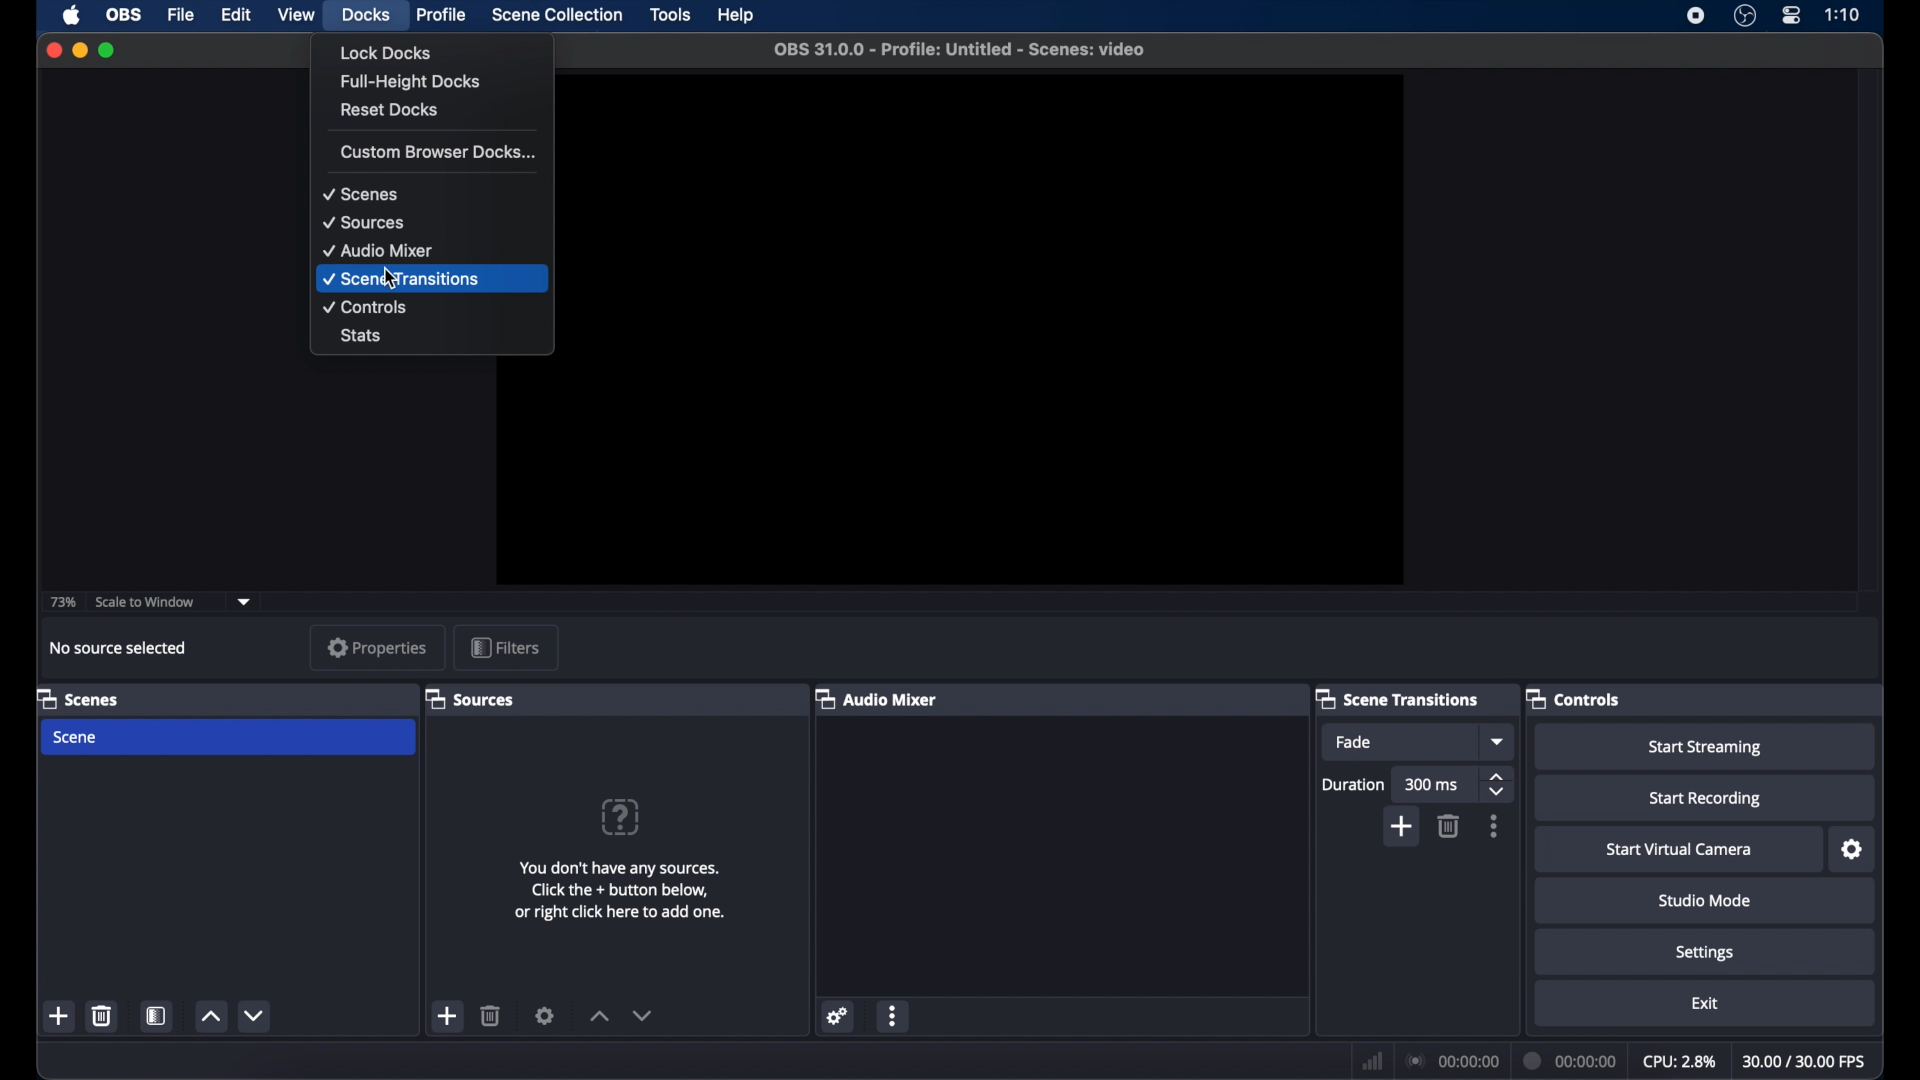 Image resolution: width=1920 pixels, height=1080 pixels. Describe the element at coordinates (443, 15) in the screenshot. I see `profile` at that location.